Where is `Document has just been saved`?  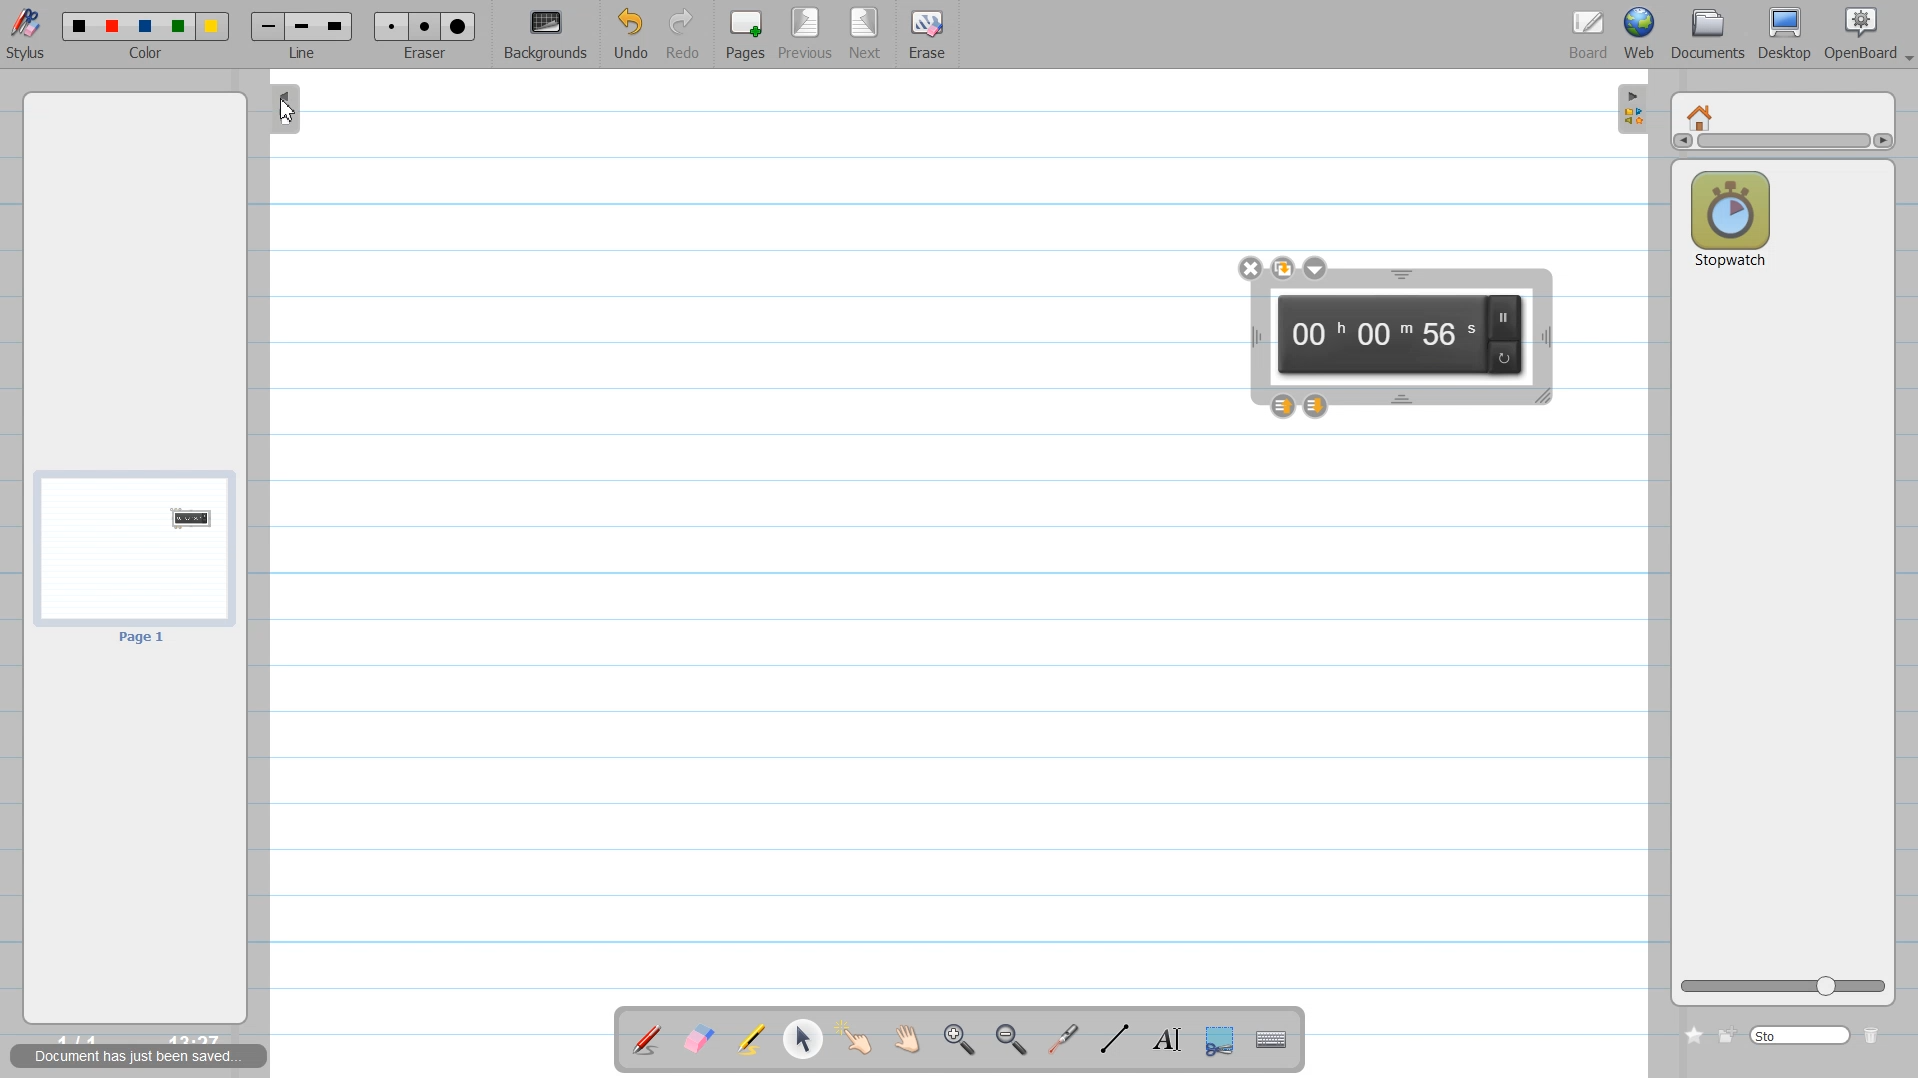 Document has just been saved is located at coordinates (141, 1057).